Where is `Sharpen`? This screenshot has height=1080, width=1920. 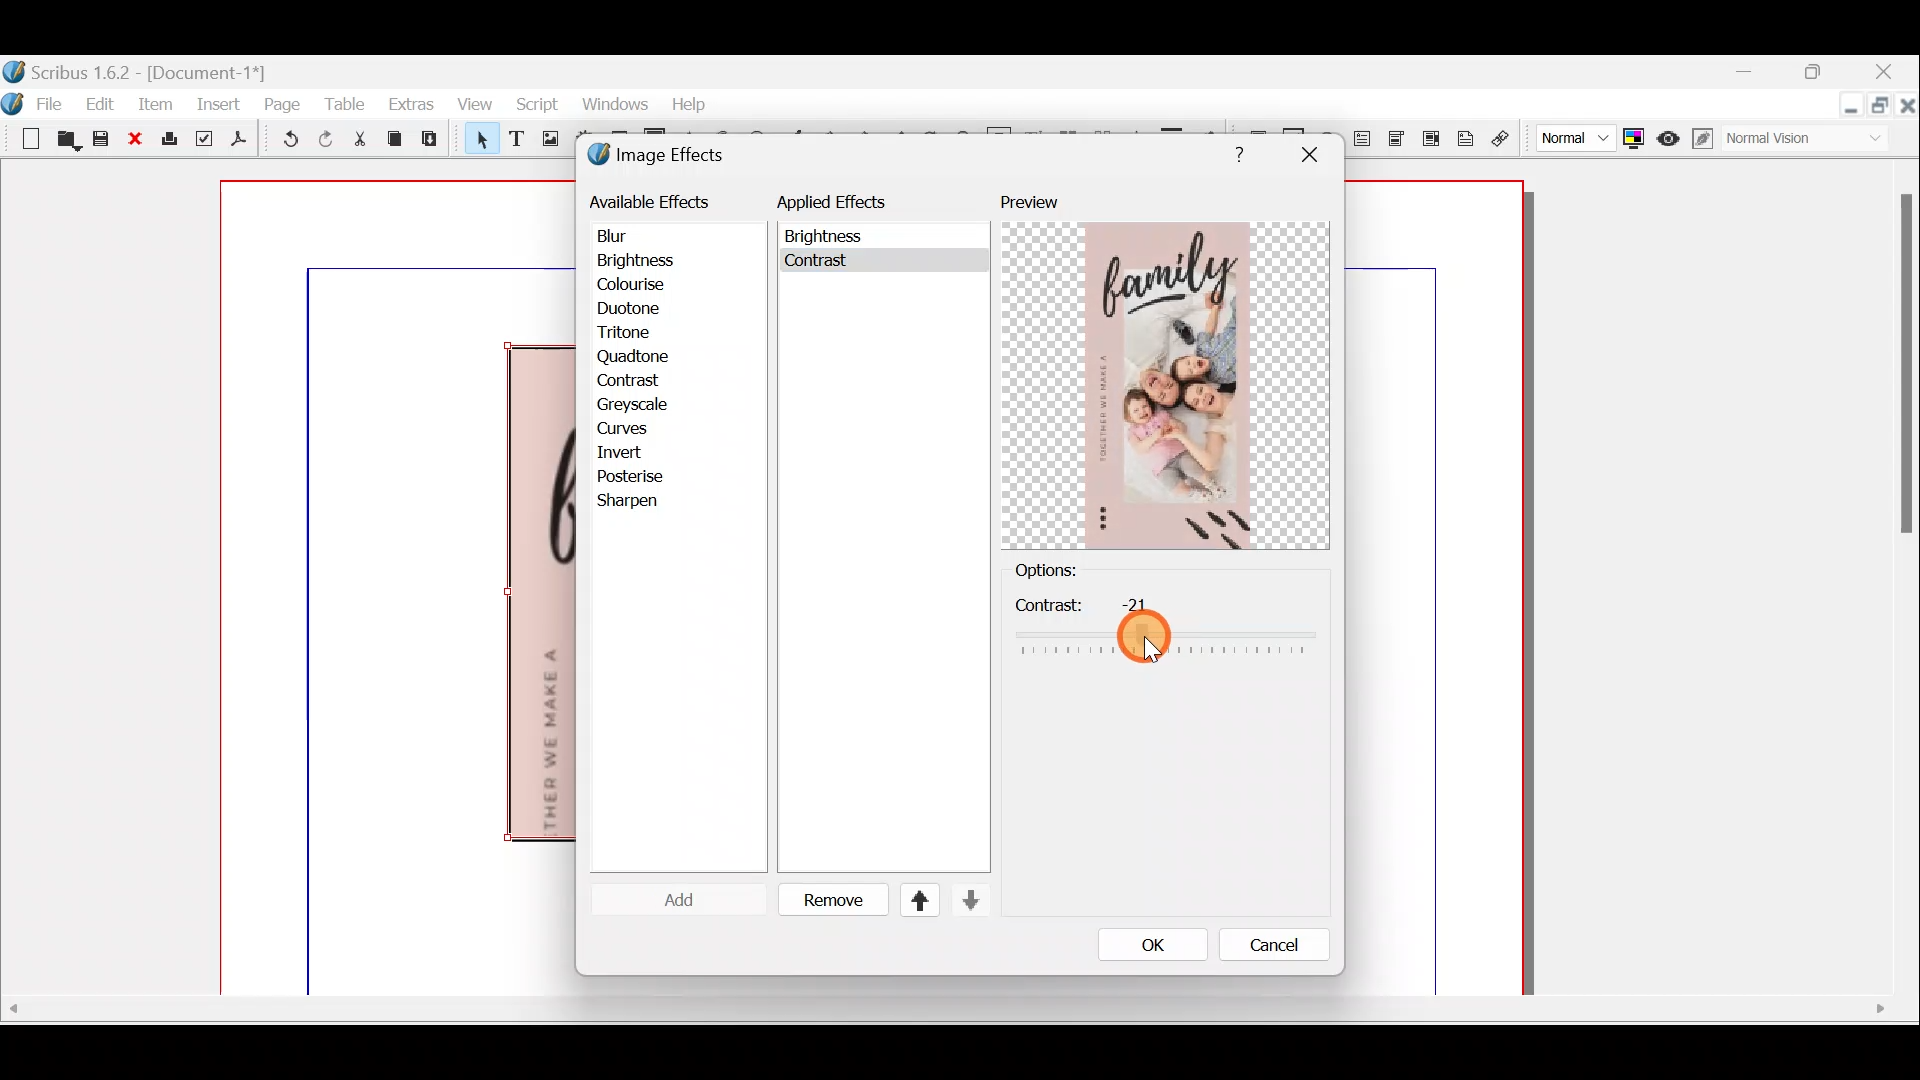
Sharpen is located at coordinates (638, 502).